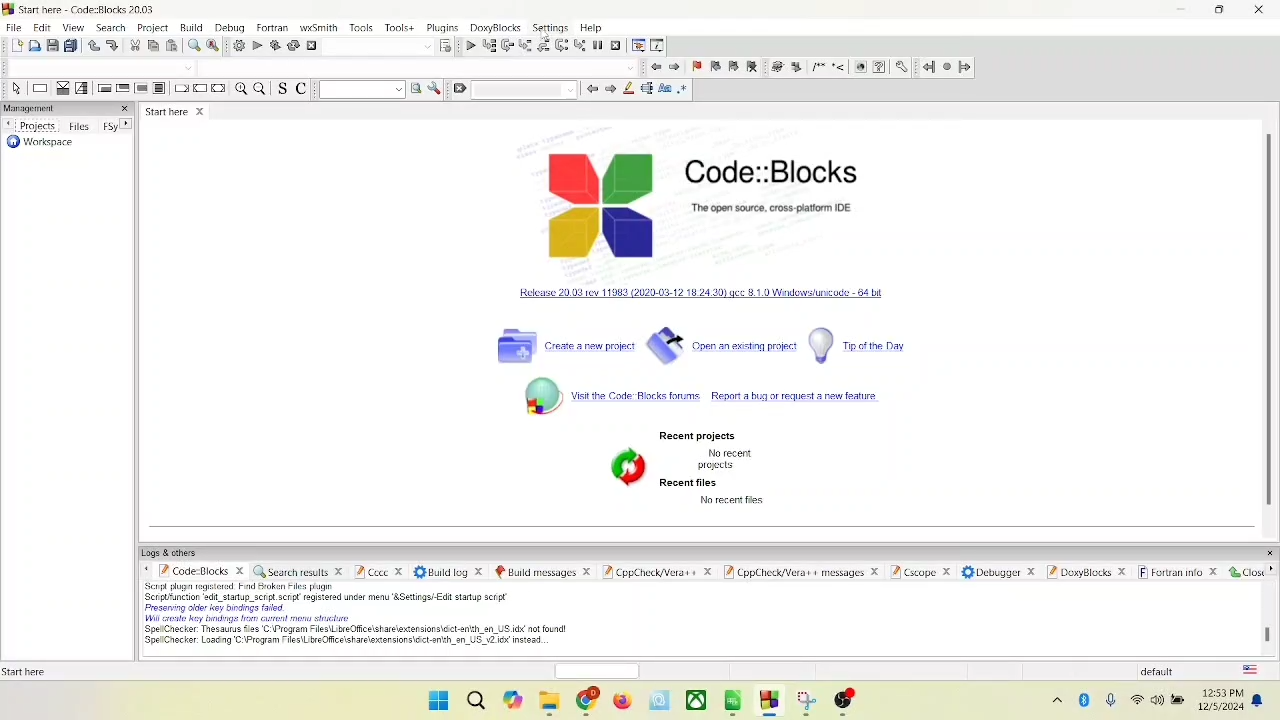  I want to click on doxyblocks, so click(1086, 573).